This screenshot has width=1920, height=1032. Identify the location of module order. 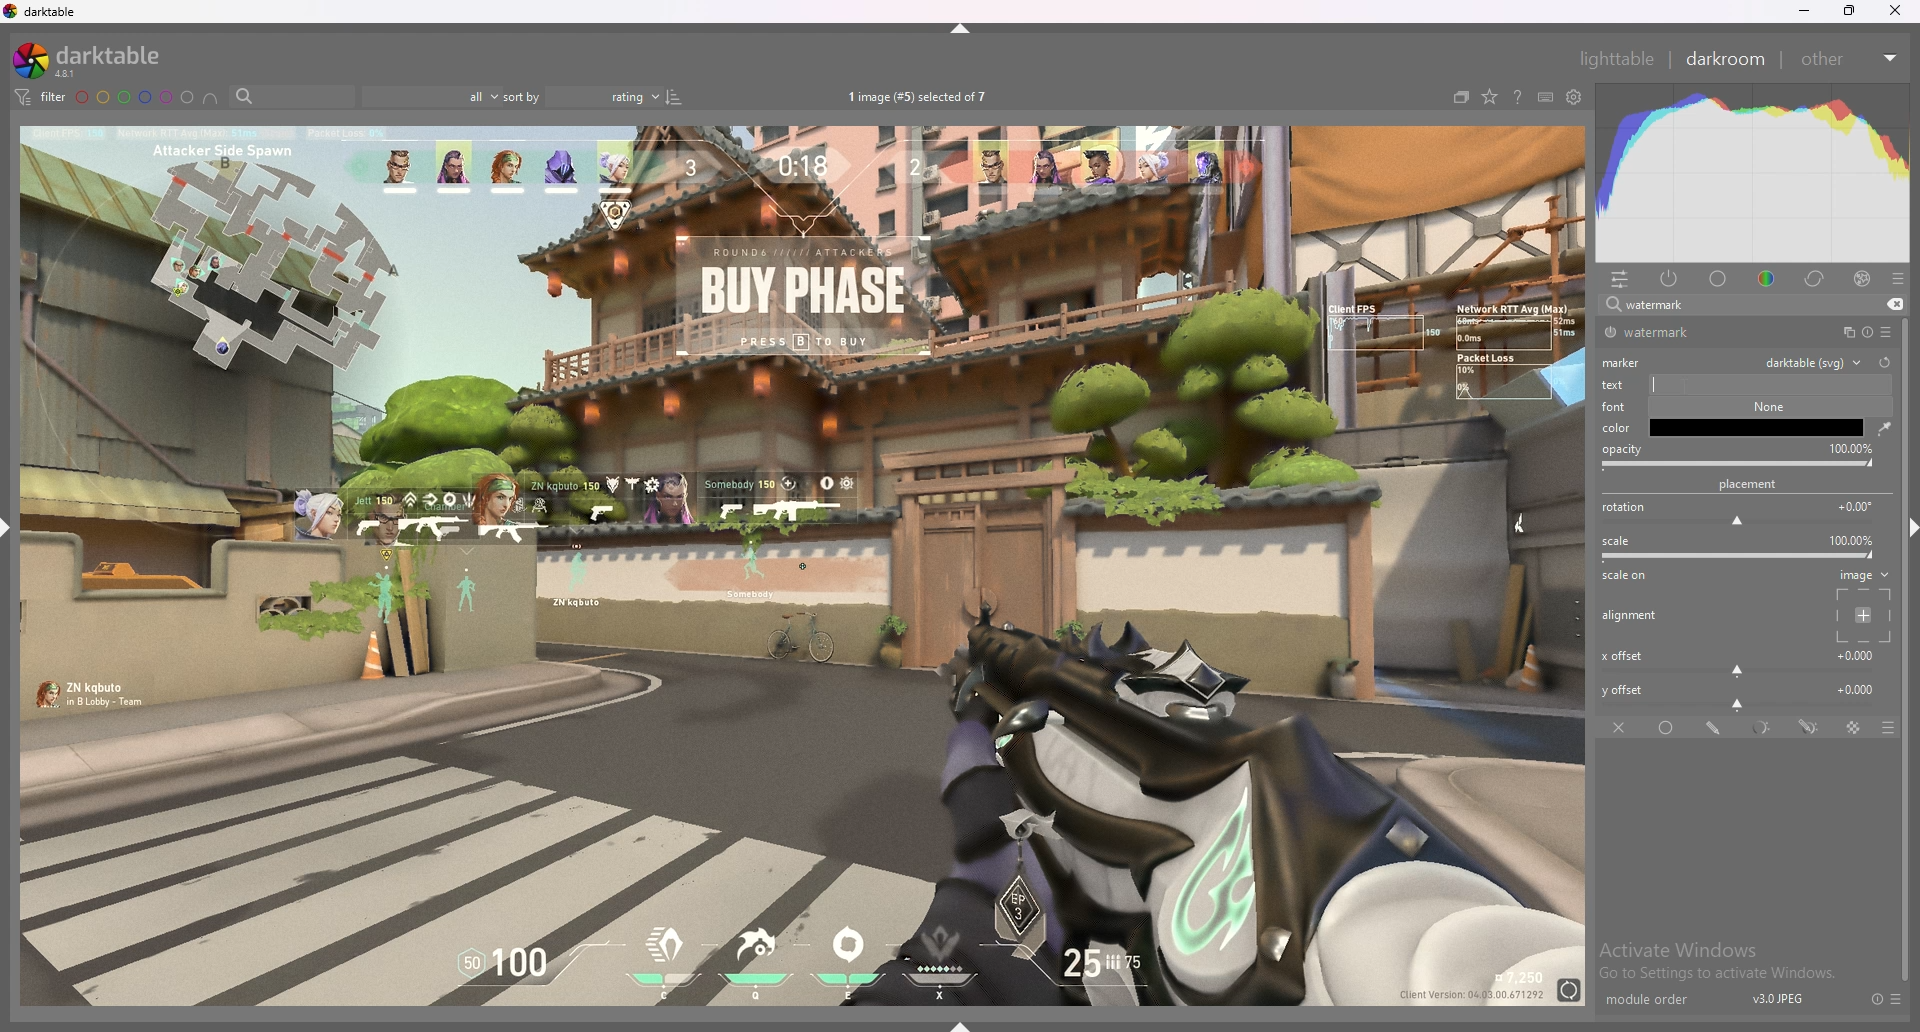
(1657, 1000).